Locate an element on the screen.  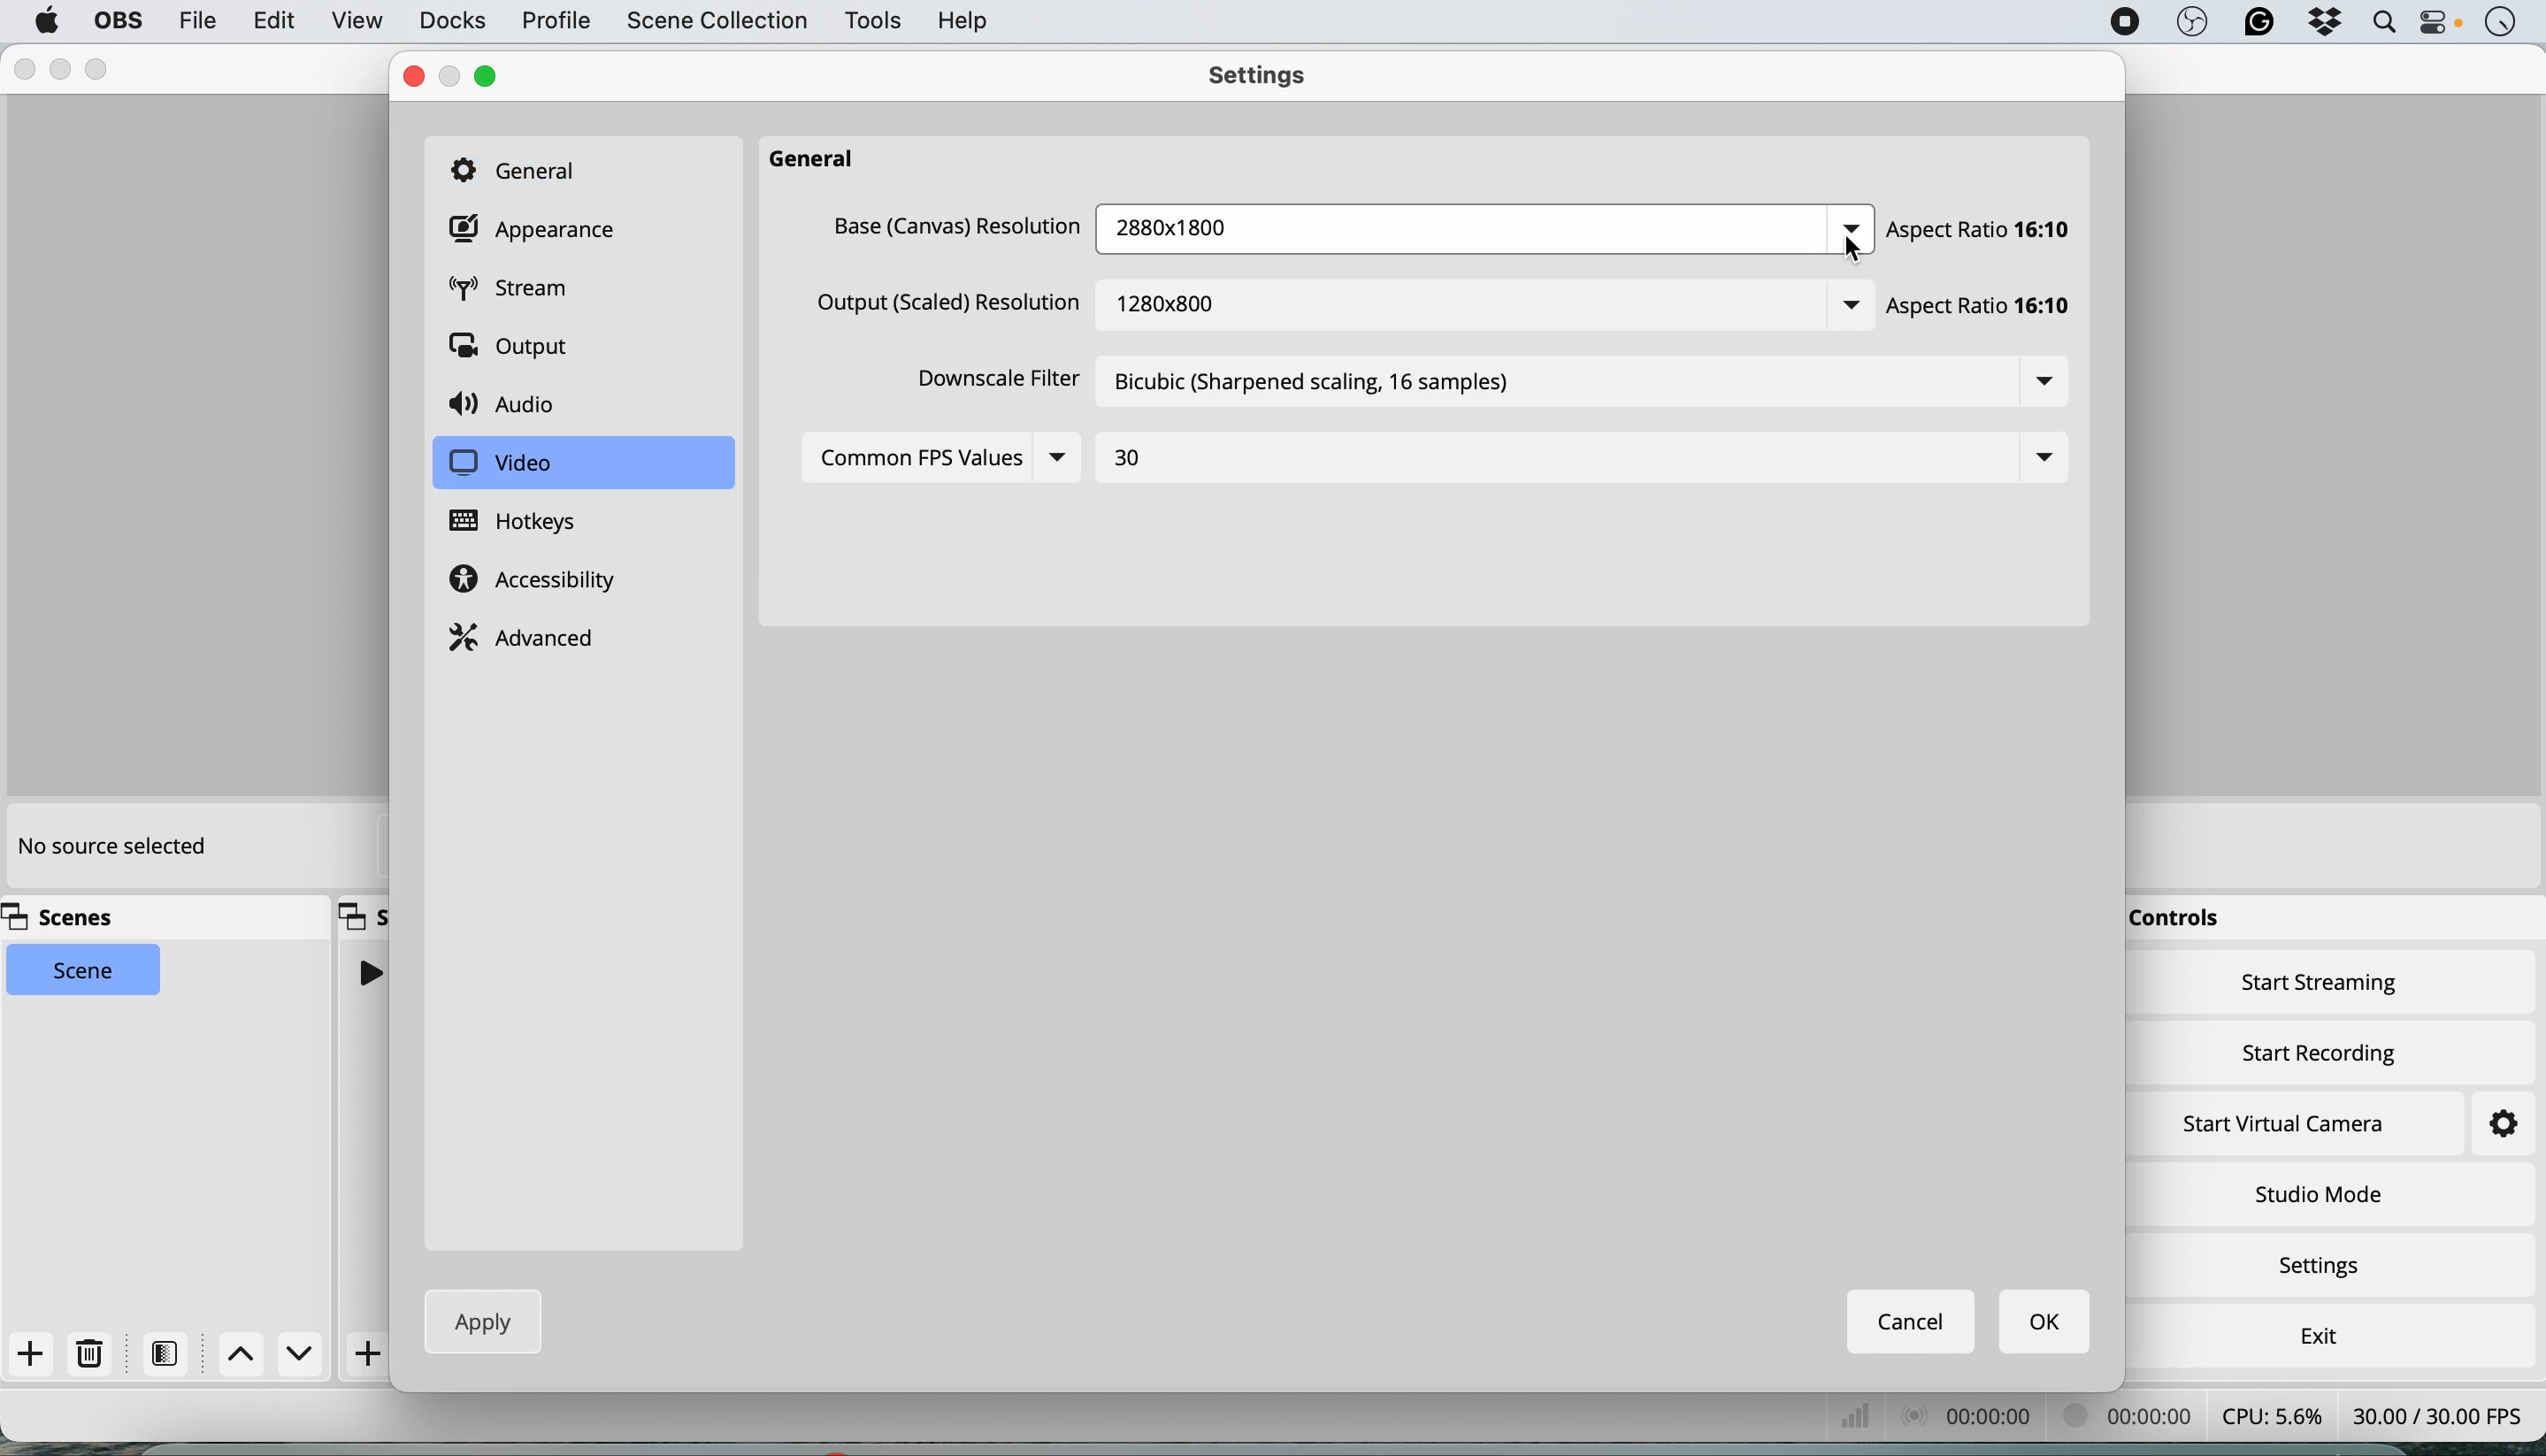
advanced is located at coordinates (527, 635).